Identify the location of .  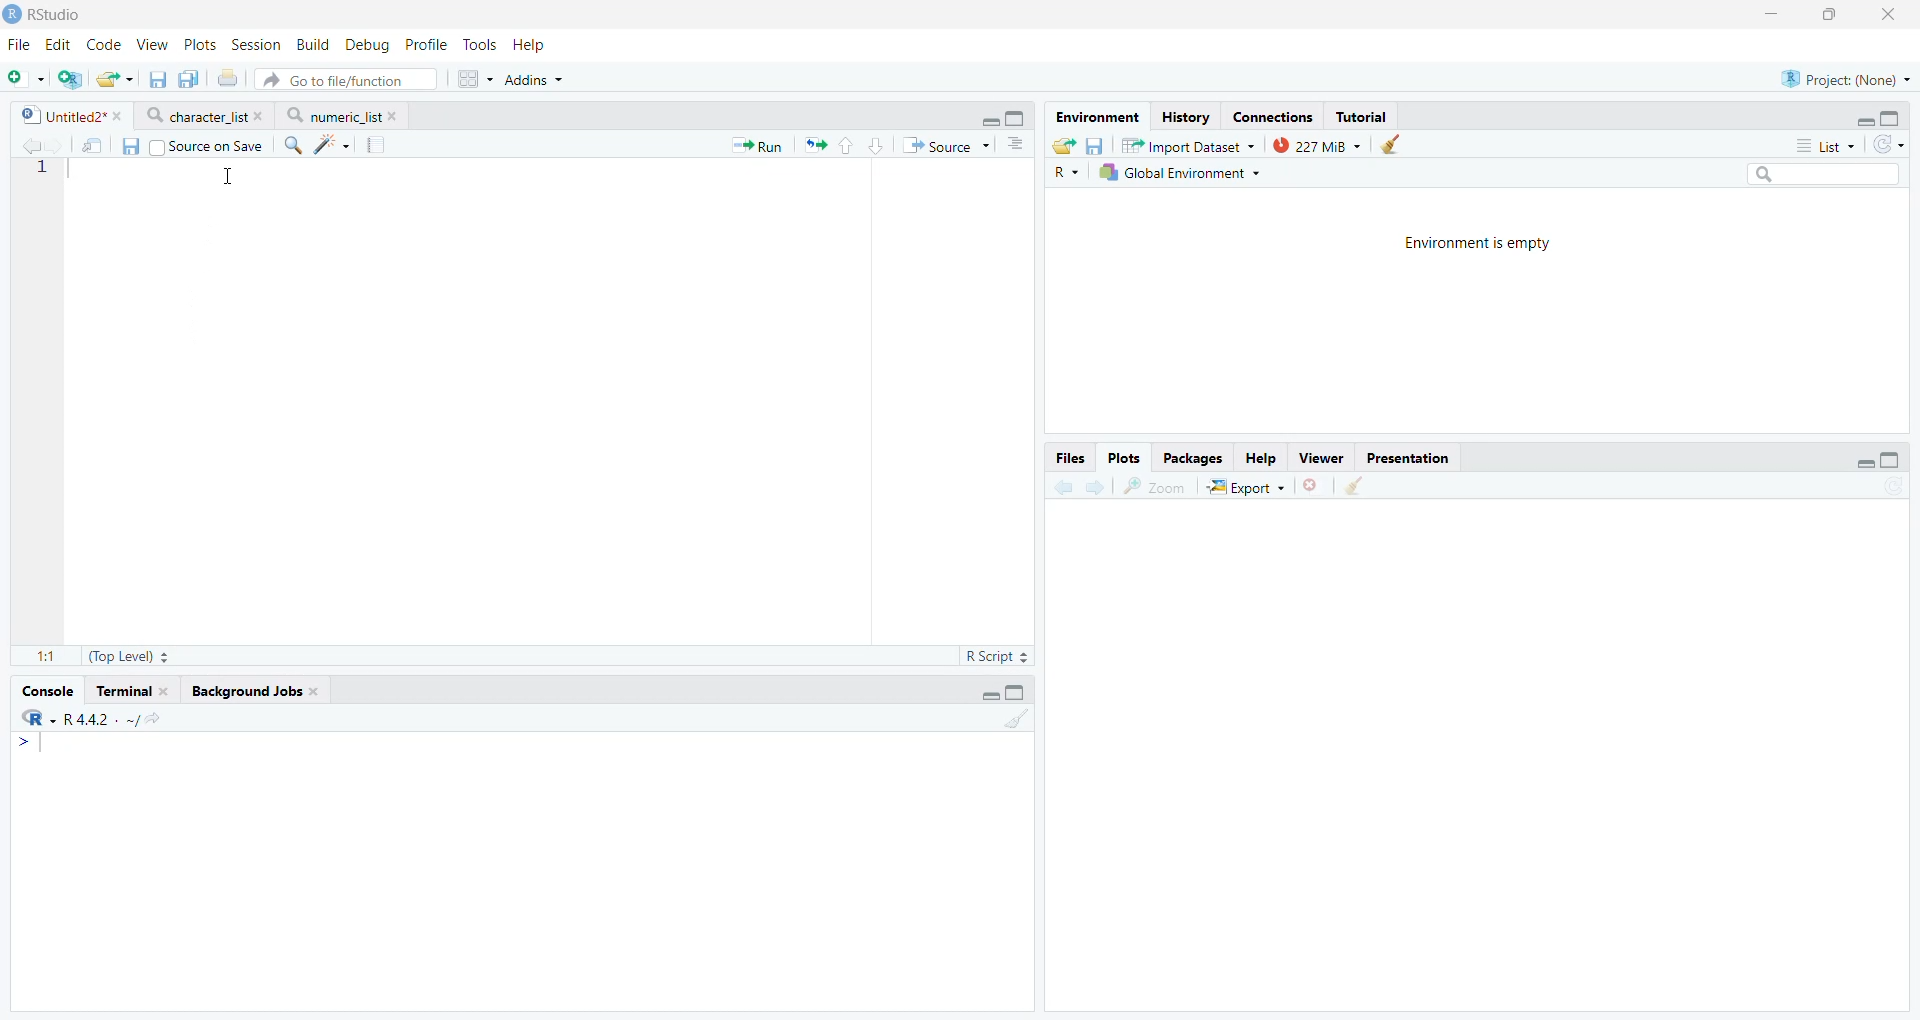
(1261, 457).